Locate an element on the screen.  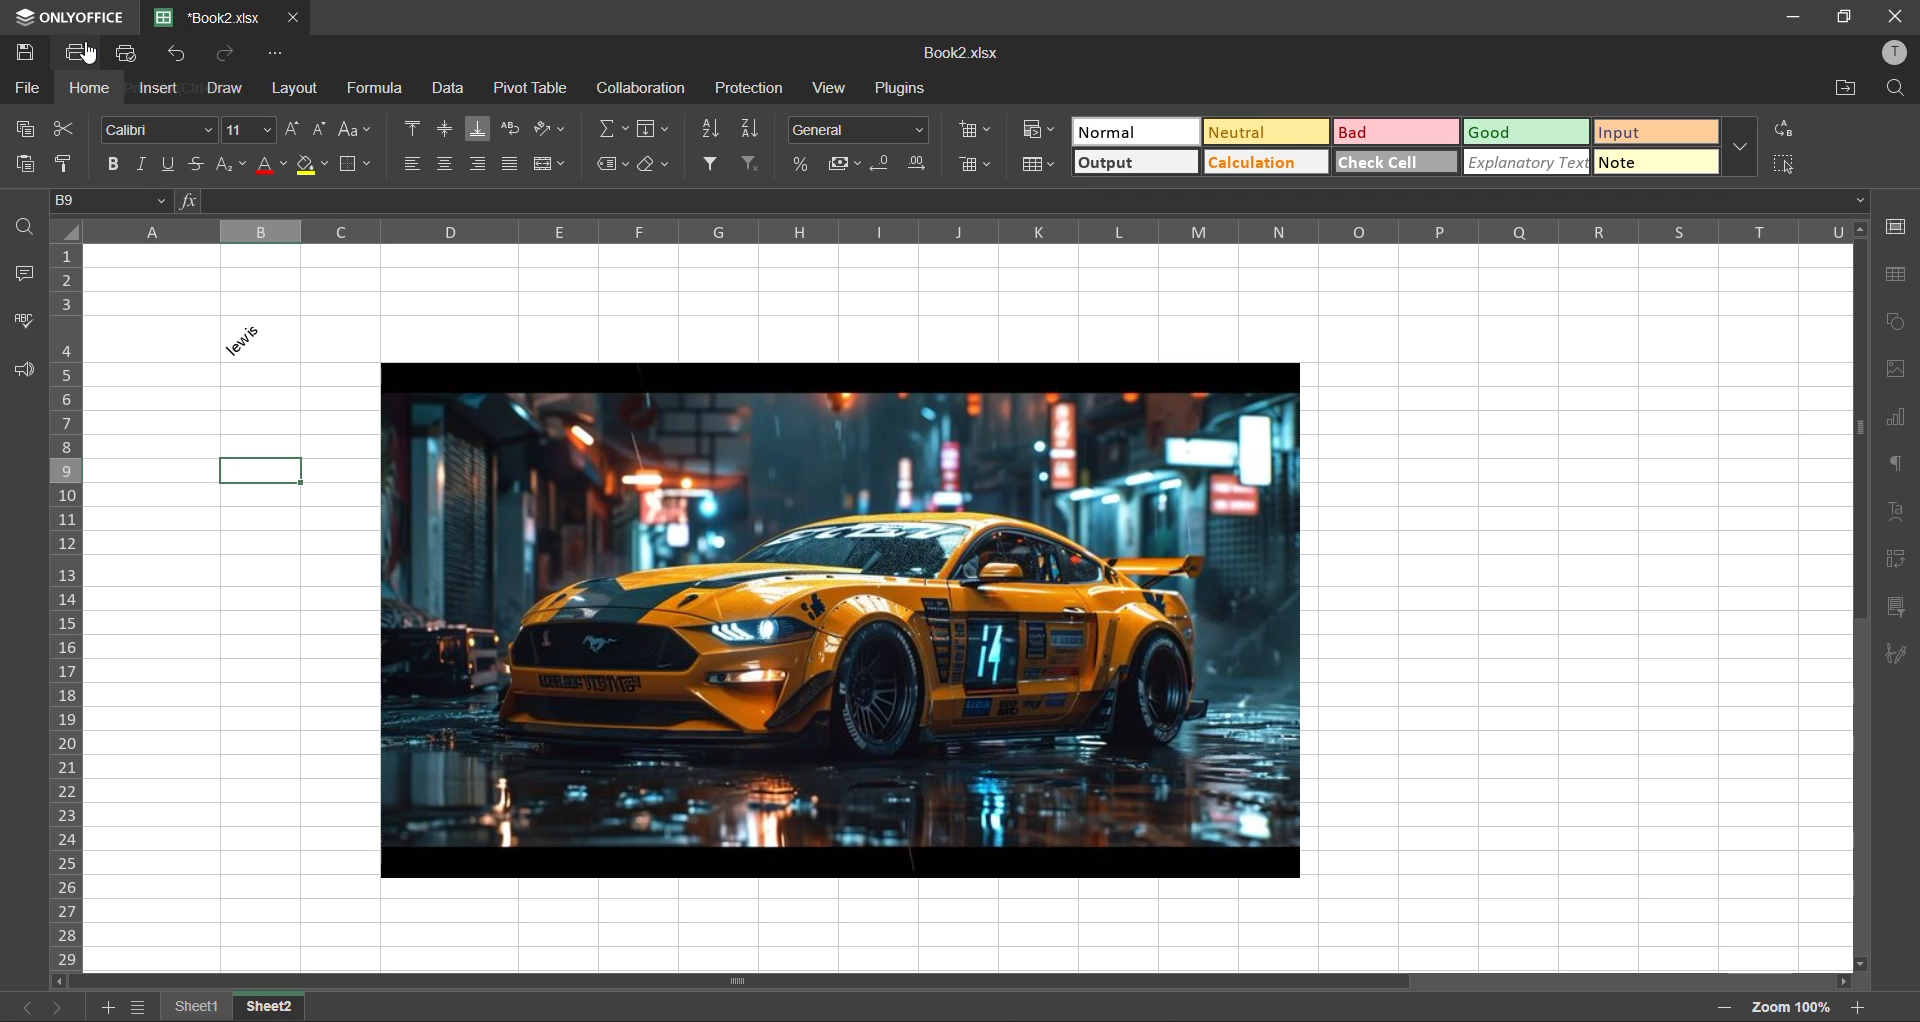
input is located at coordinates (1656, 132).